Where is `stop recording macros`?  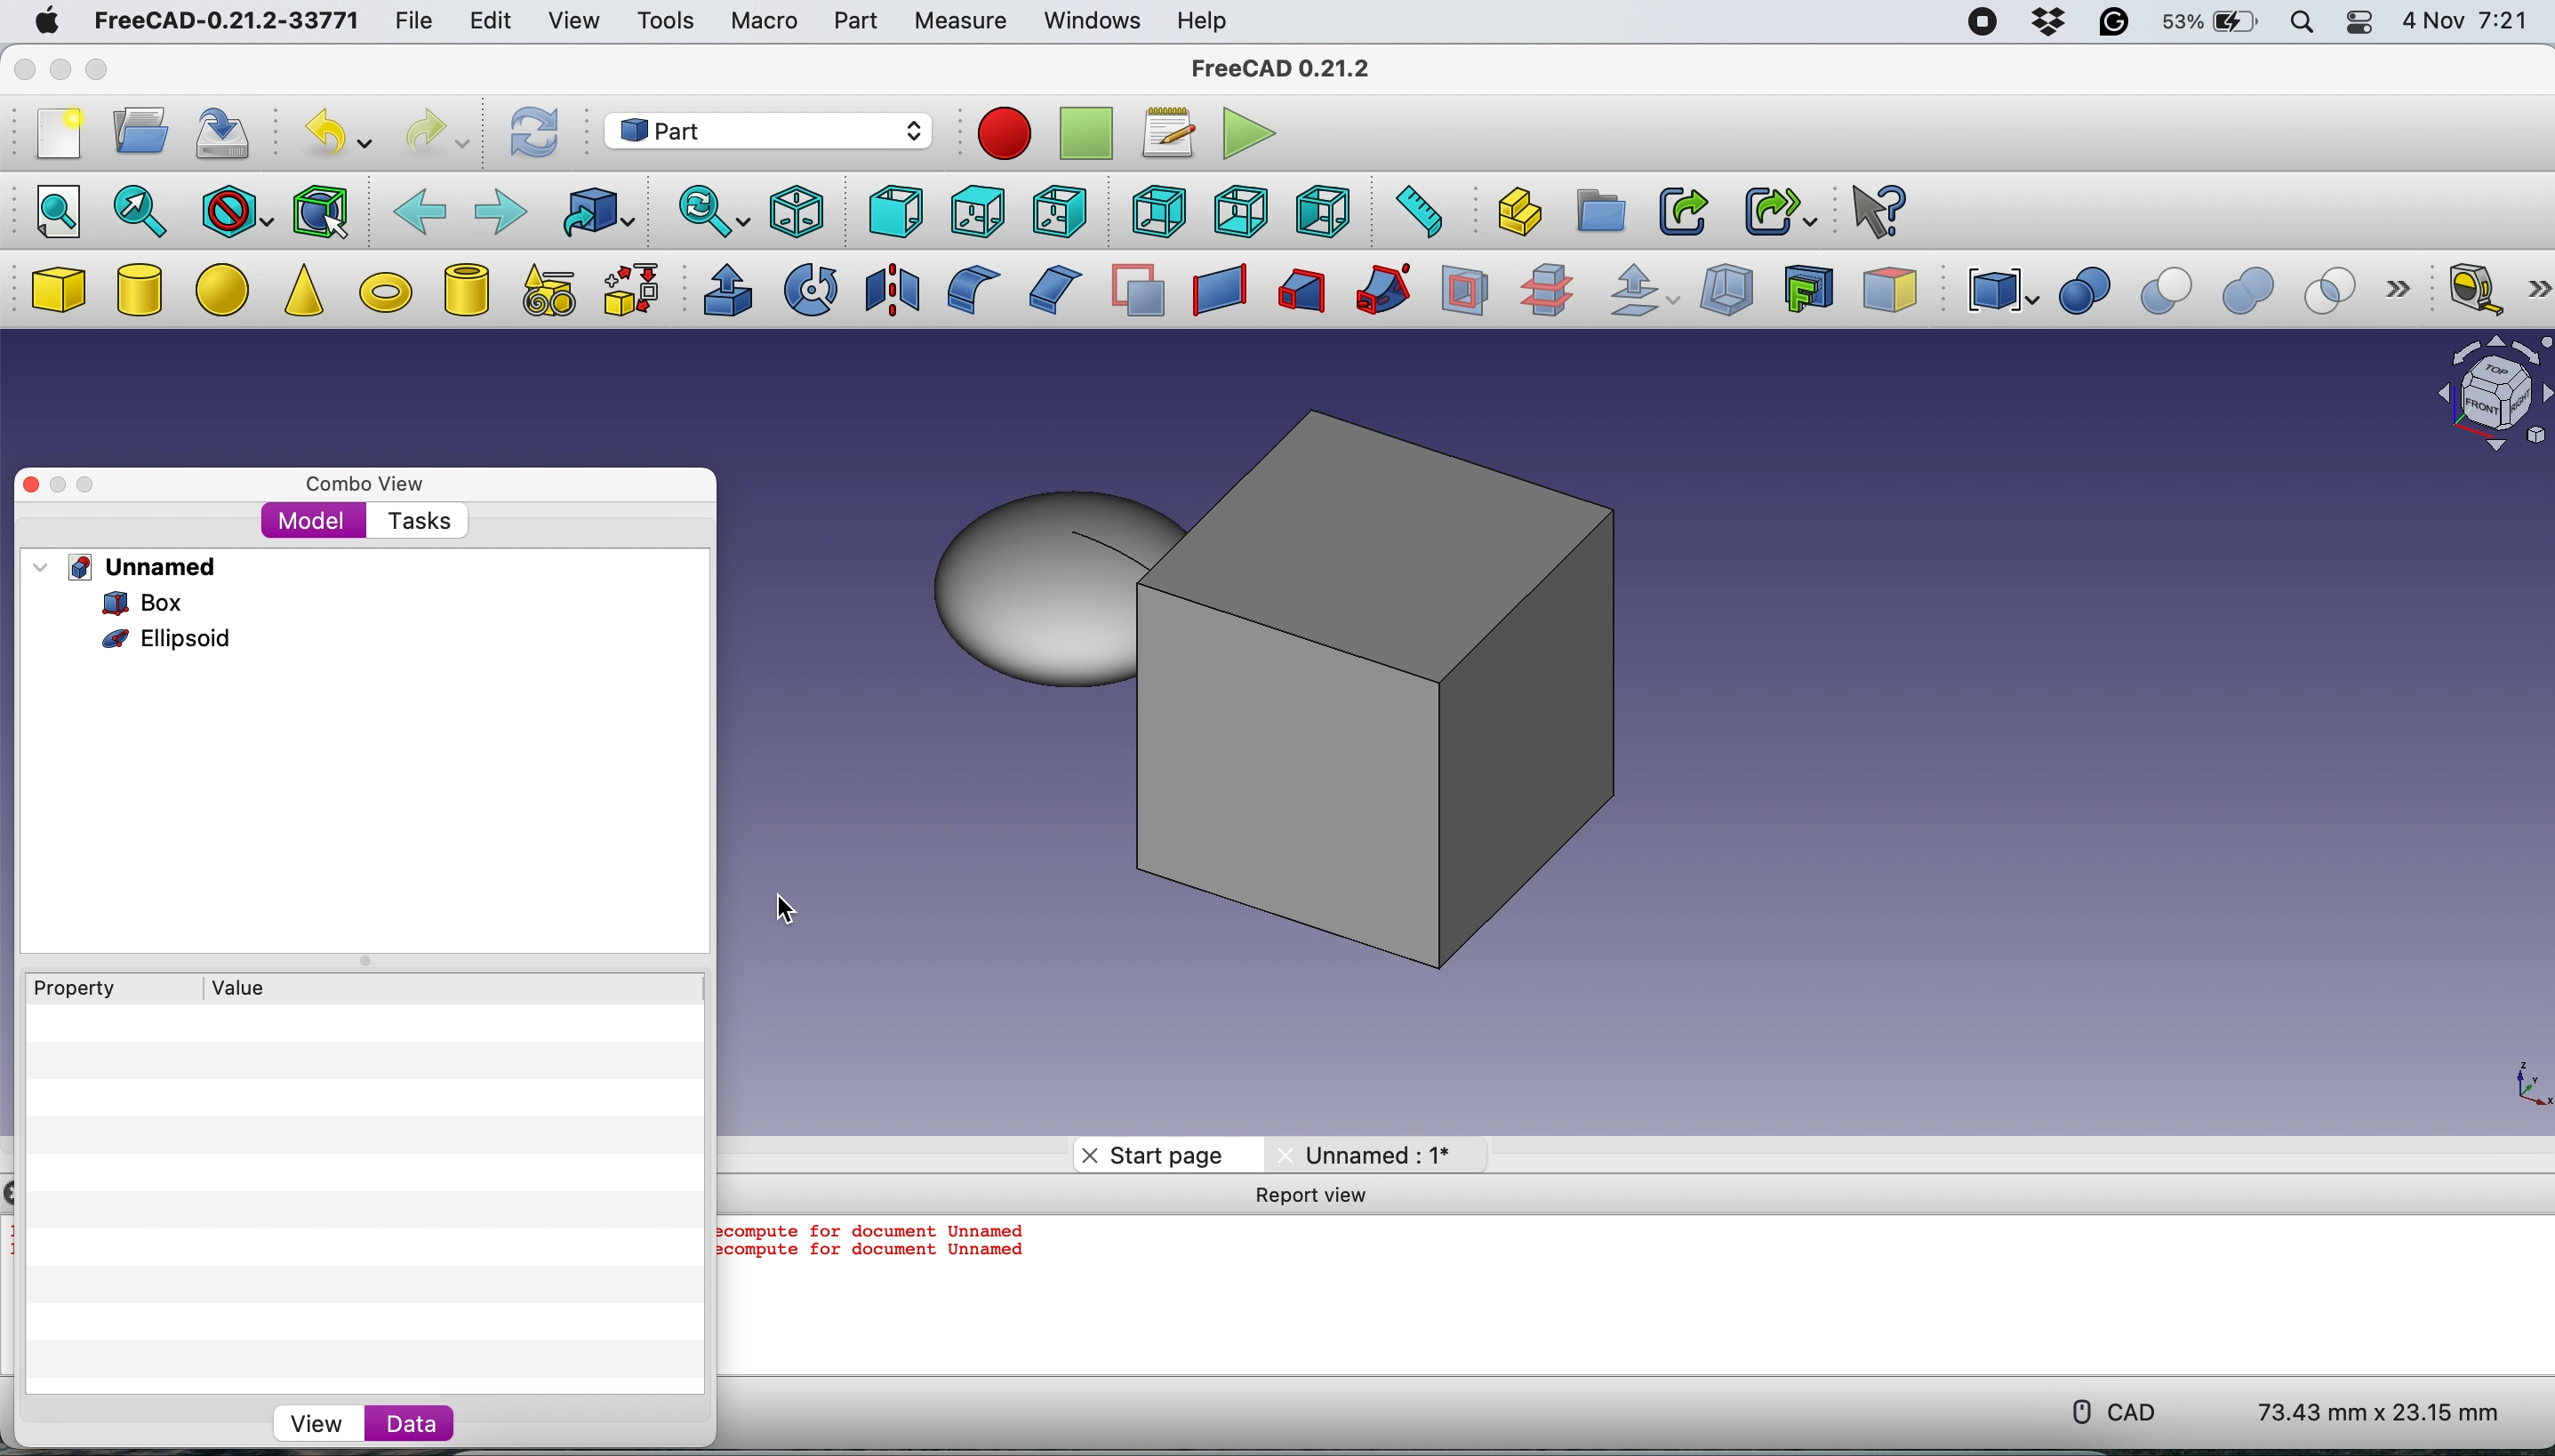
stop recording macros is located at coordinates (1089, 135).